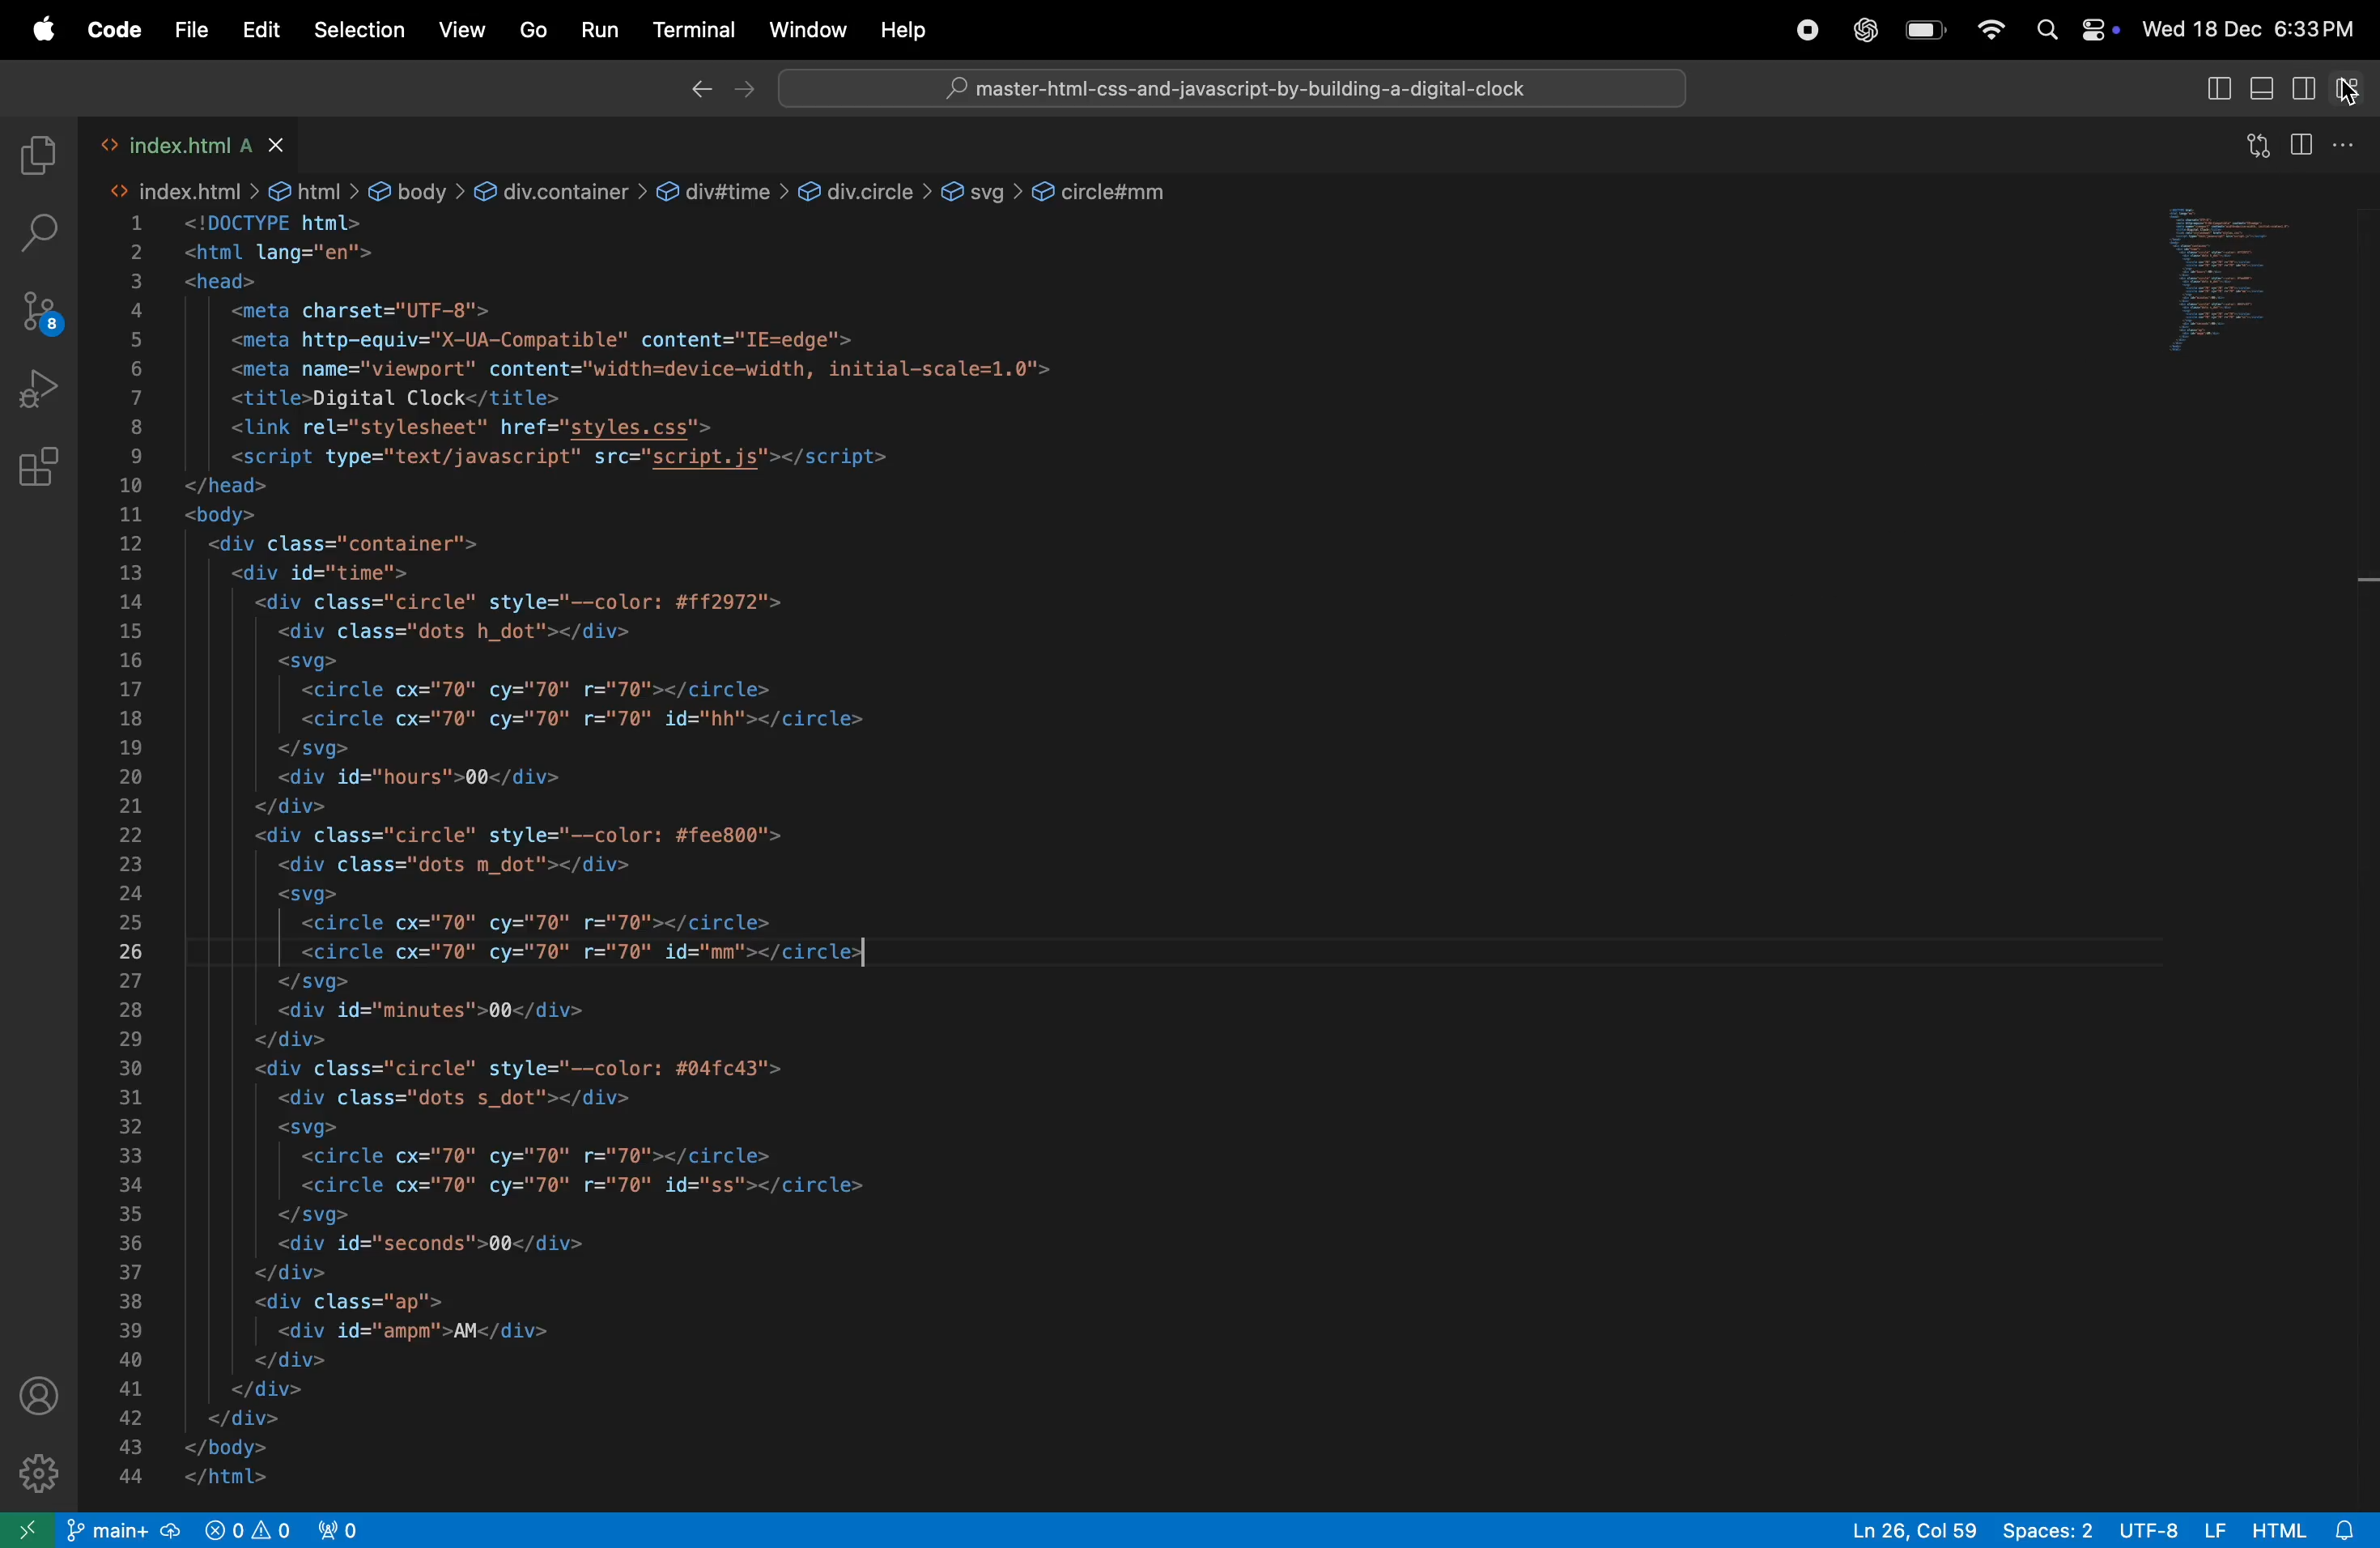 The image size is (2380, 1548). I want to click on run and debug, so click(39, 388).